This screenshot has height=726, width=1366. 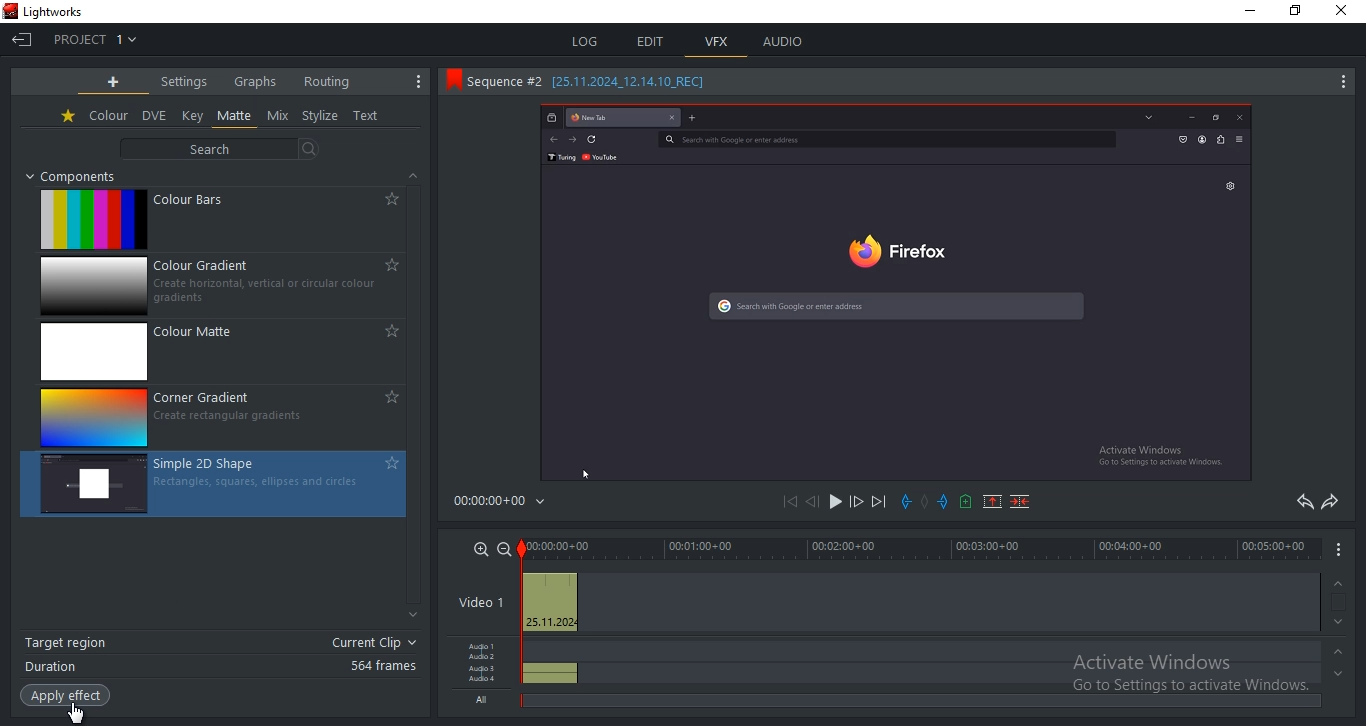 I want to click on components, so click(x=79, y=176).